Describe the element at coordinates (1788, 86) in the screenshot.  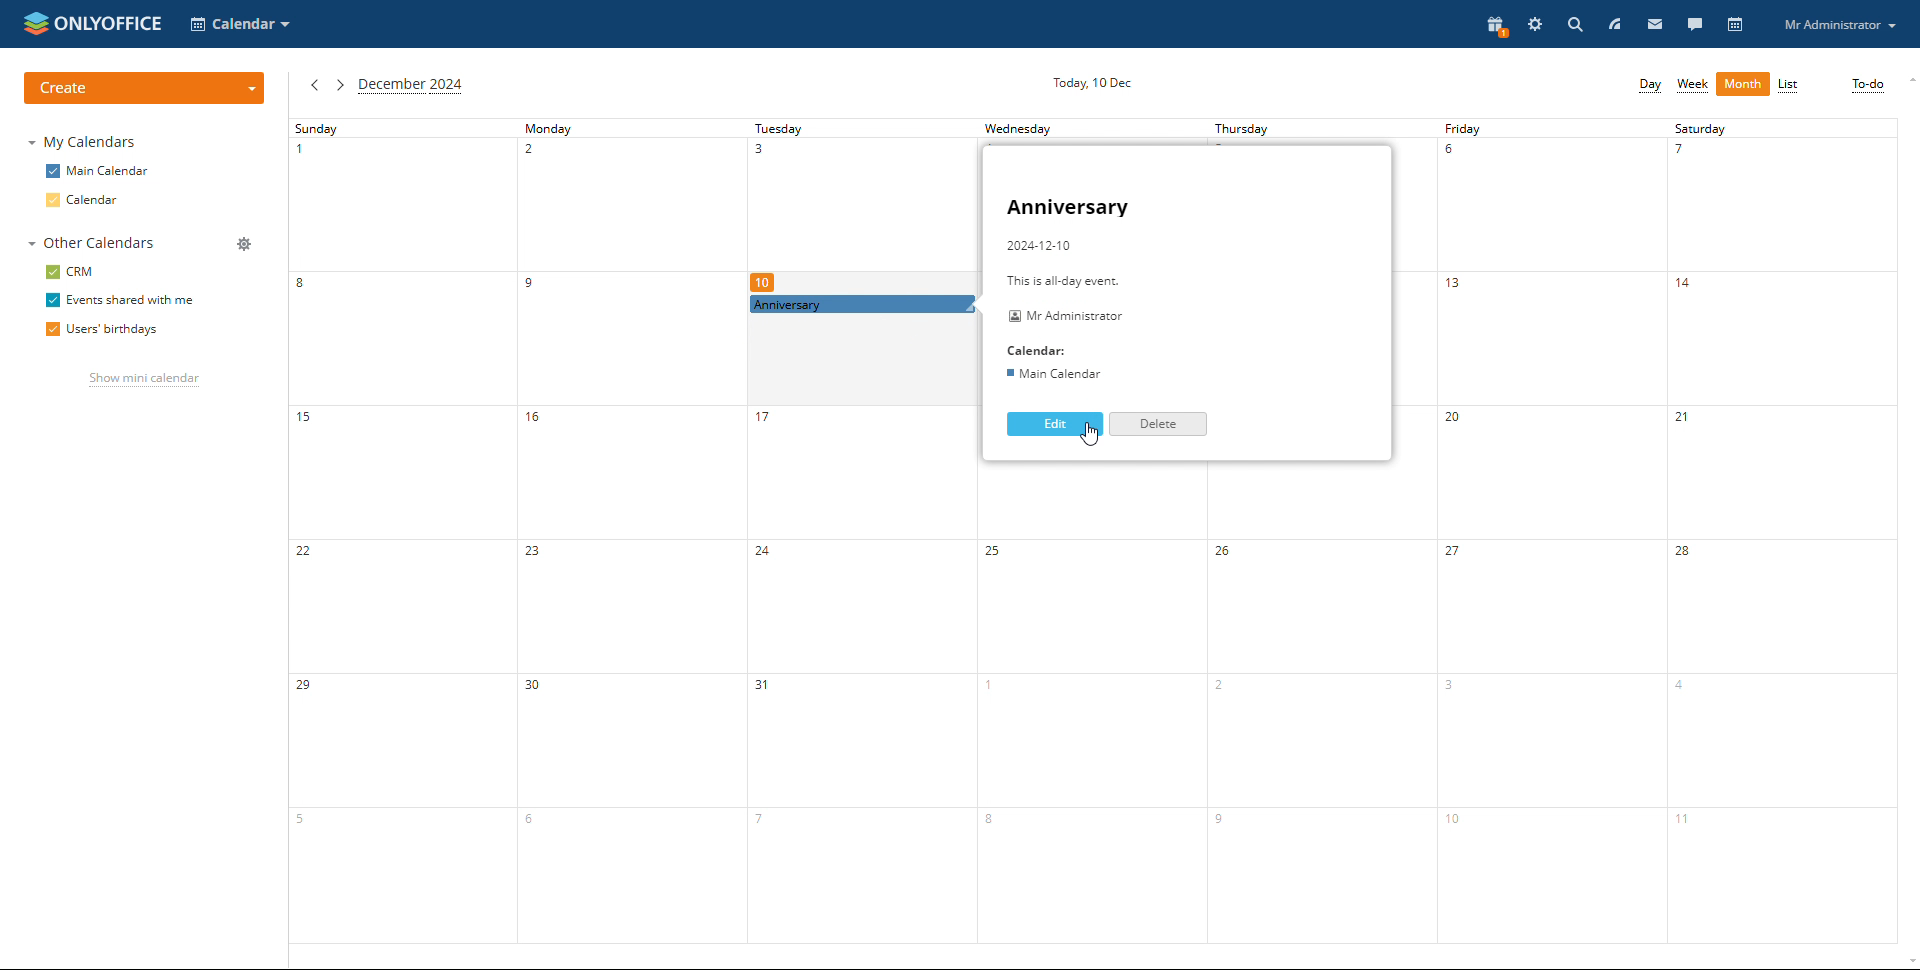
I see `list view` at that location.